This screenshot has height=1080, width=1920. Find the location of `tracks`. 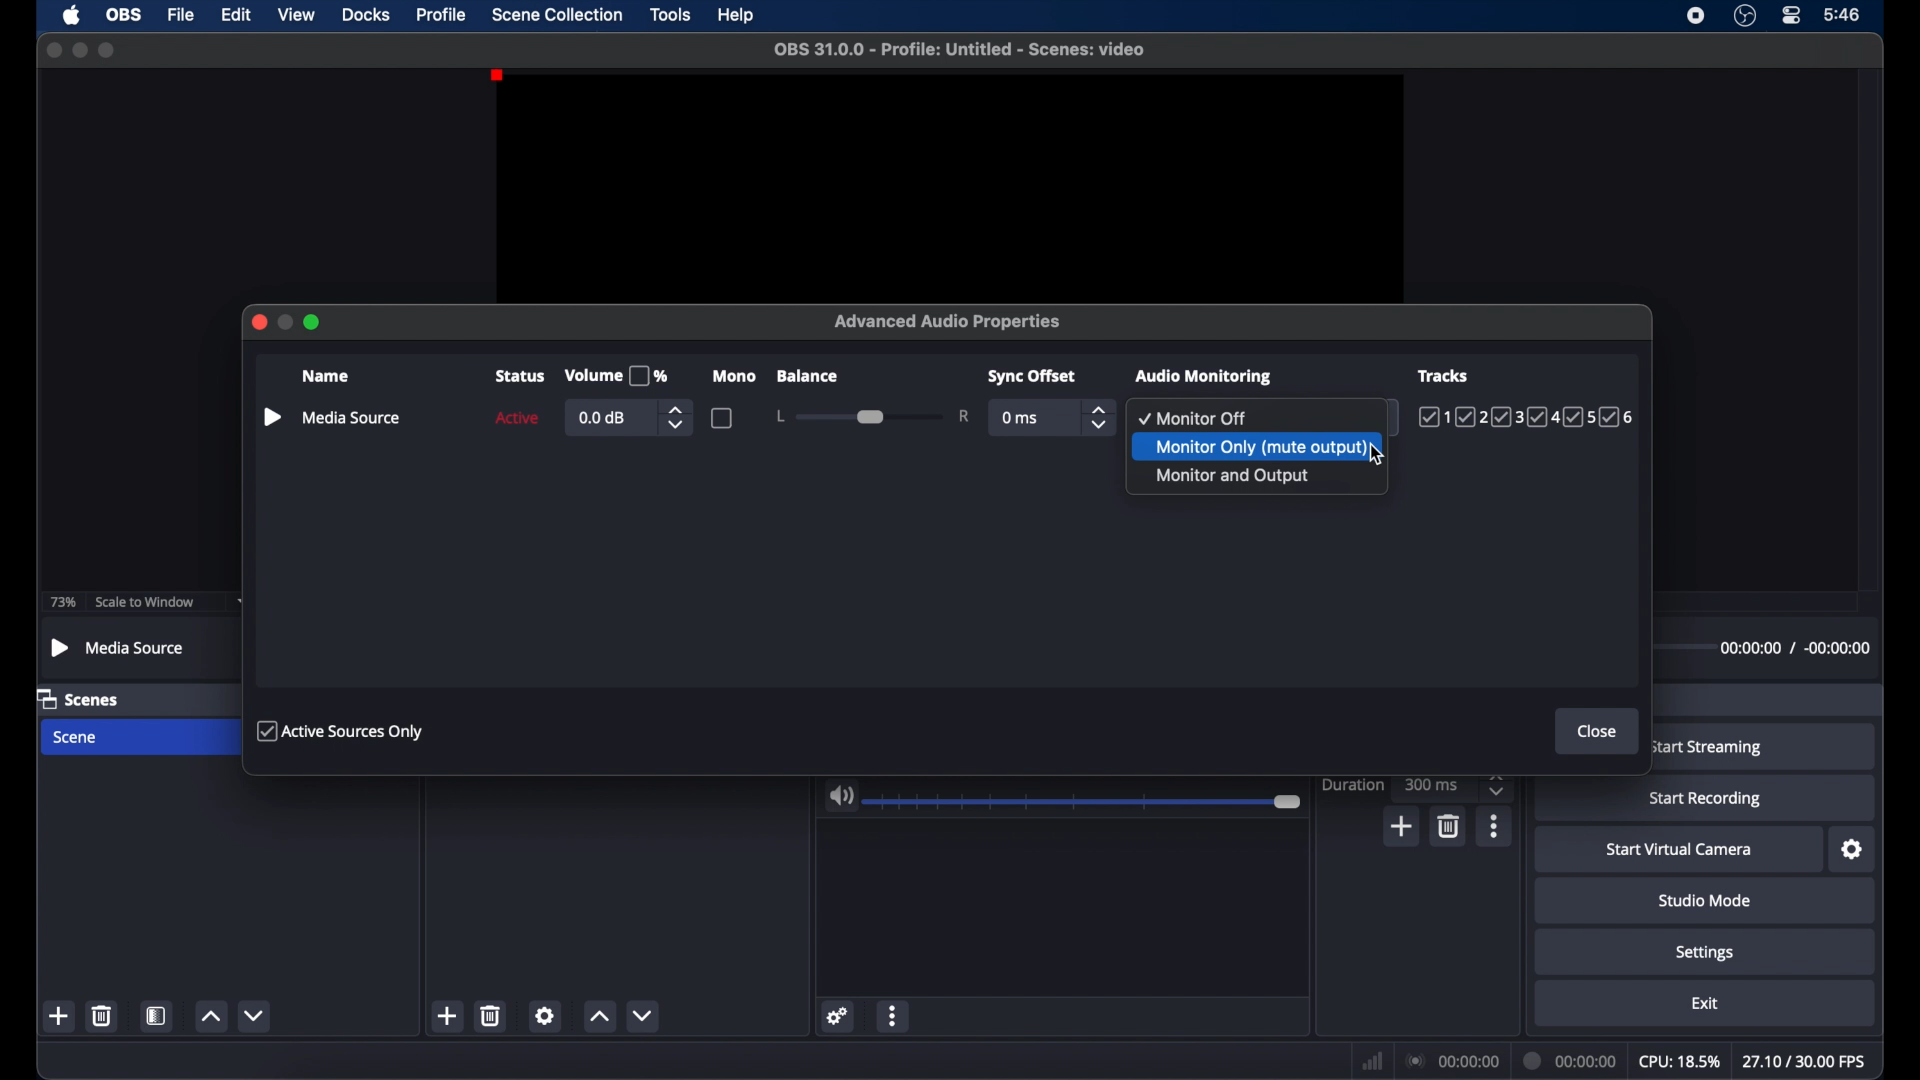

tracks is located at coordinates (1445, 374).